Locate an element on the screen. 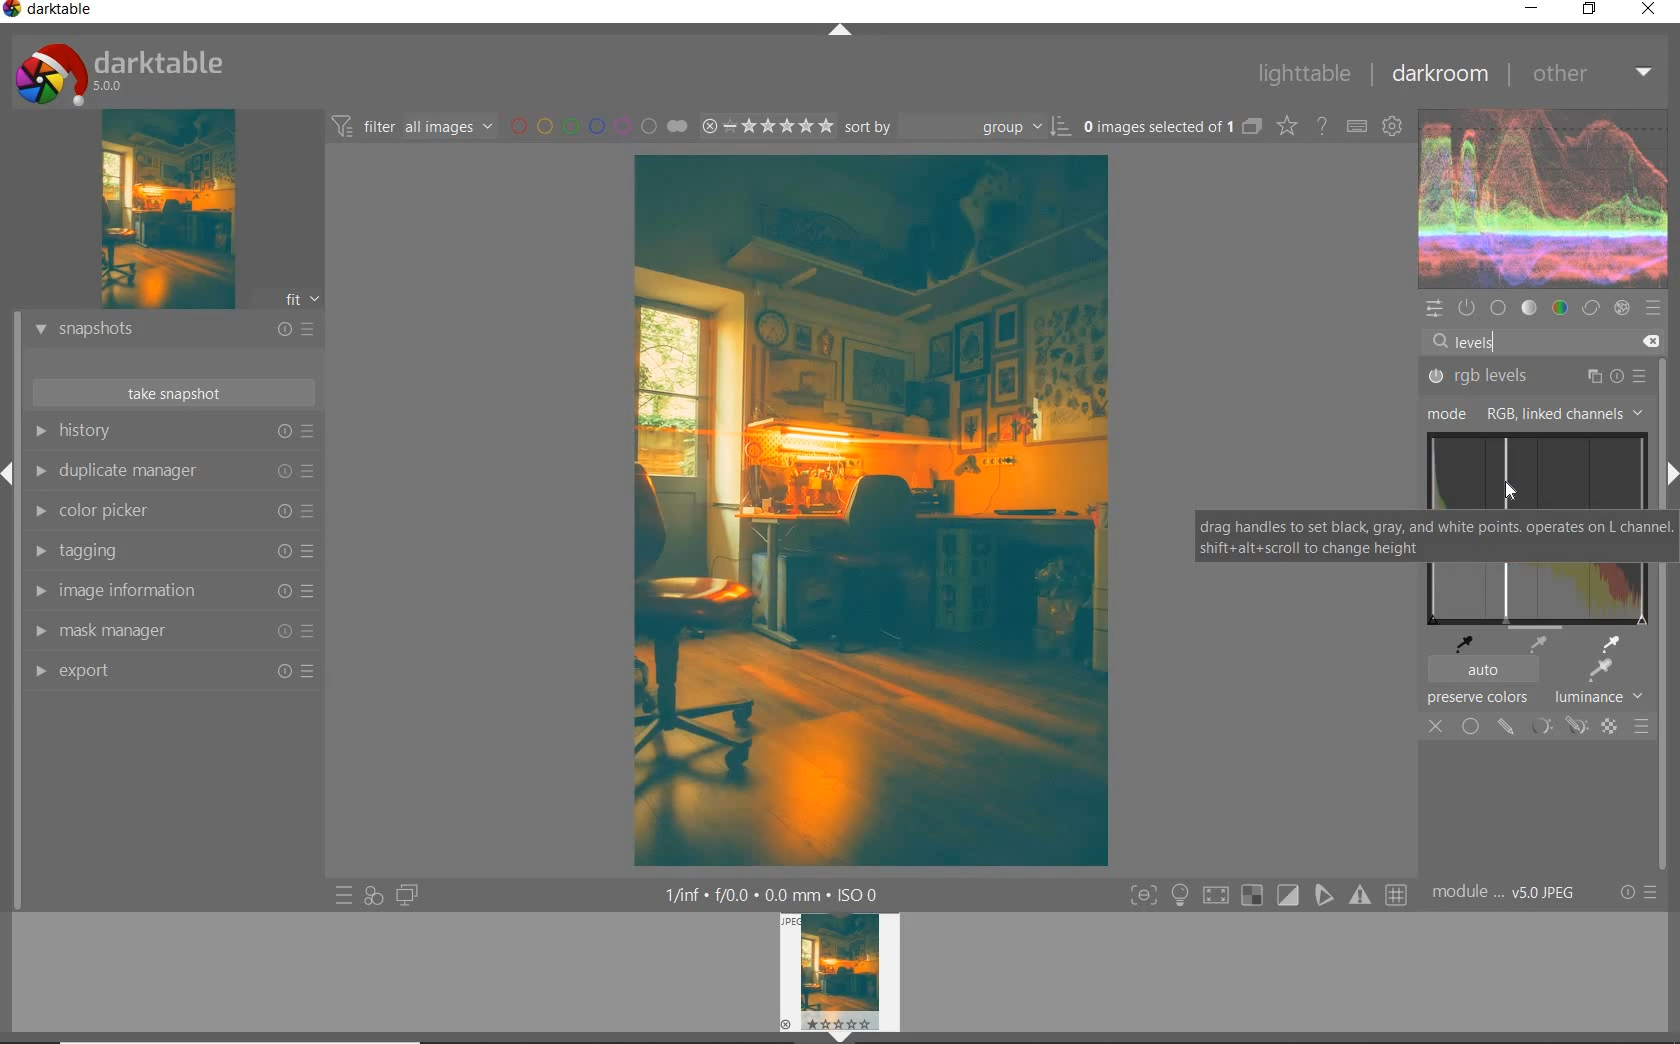  sort is located at coordinates (959, 127).